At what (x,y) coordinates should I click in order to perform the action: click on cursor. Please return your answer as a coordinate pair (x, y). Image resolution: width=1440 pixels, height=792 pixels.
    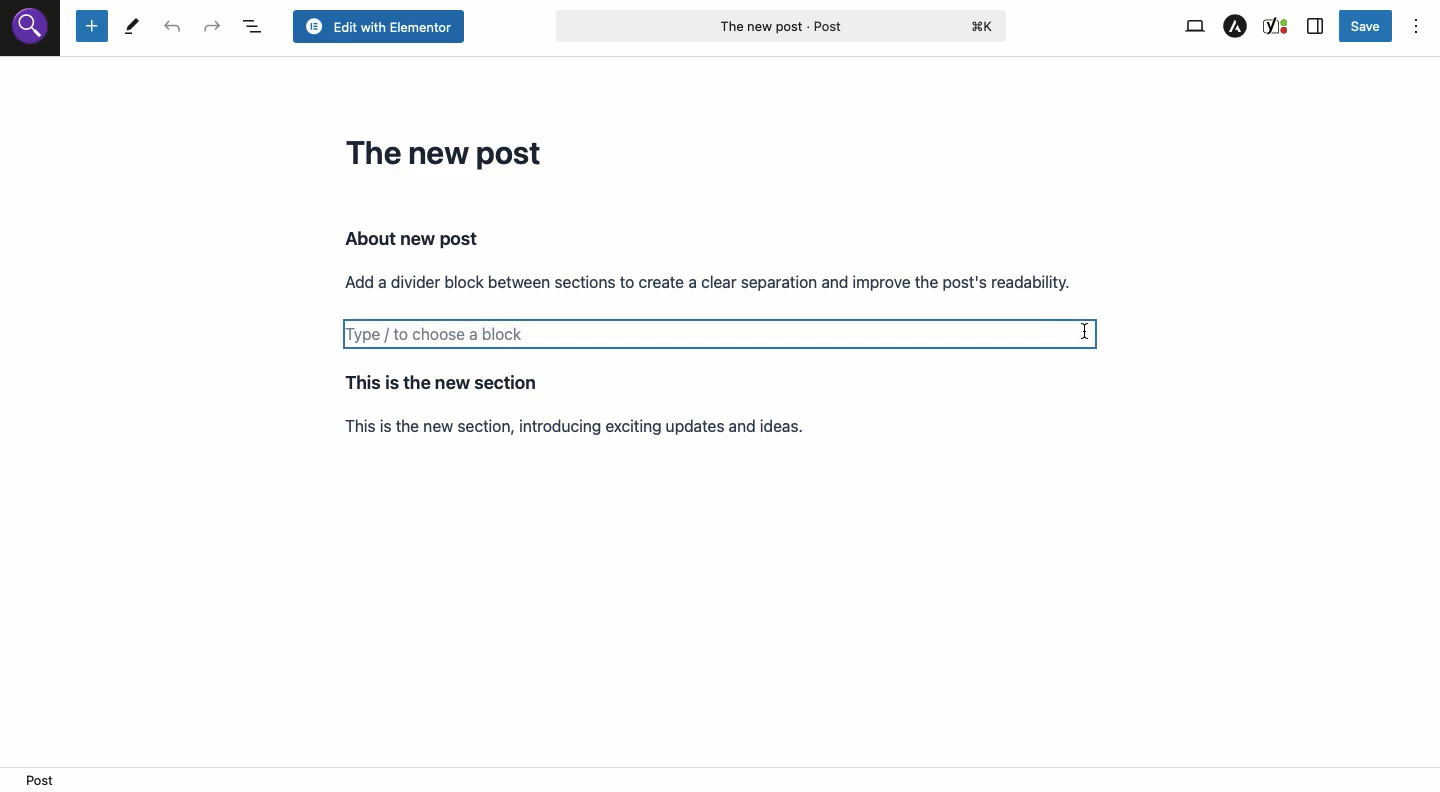
    Looking at the image, I should click on (1084, 333).